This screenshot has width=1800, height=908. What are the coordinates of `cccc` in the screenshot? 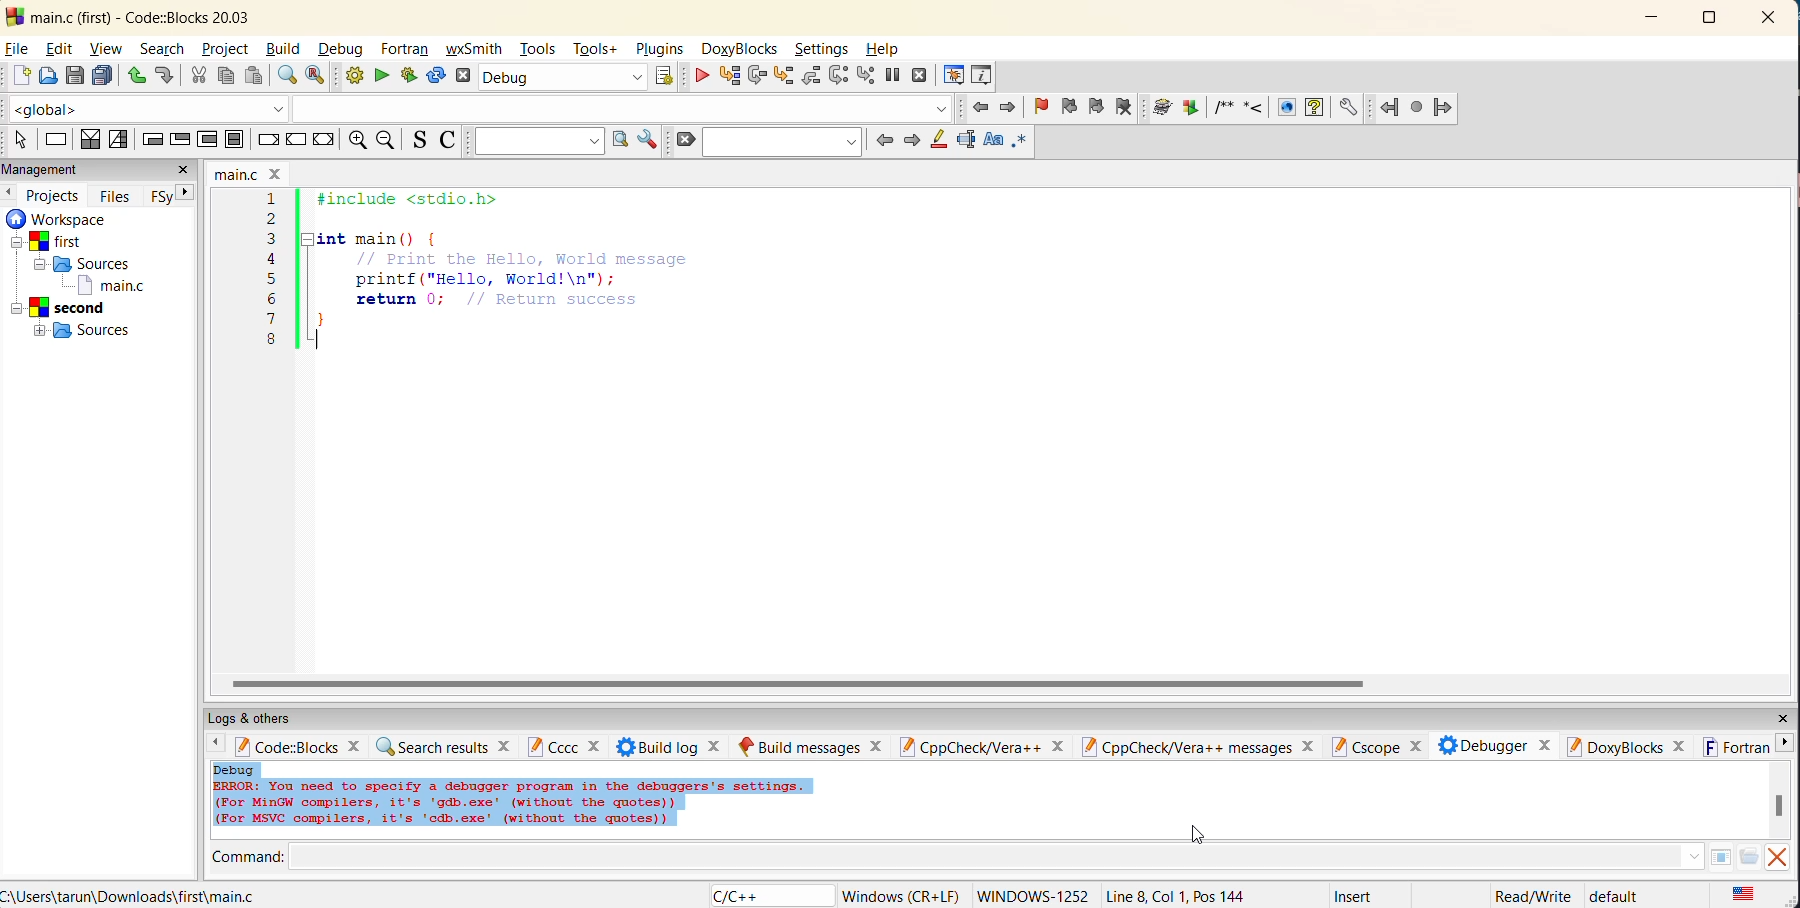 It's located at (565, 746).